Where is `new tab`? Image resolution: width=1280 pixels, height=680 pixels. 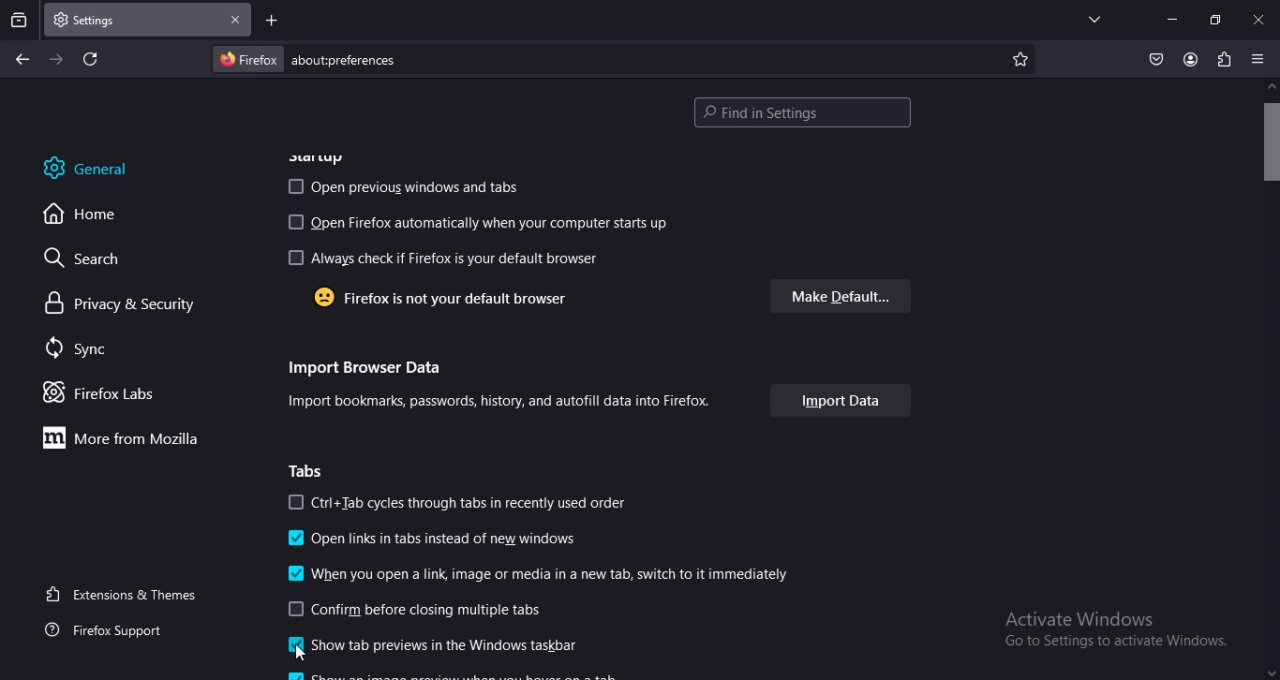 new tab is located at coordinates (271, 21).